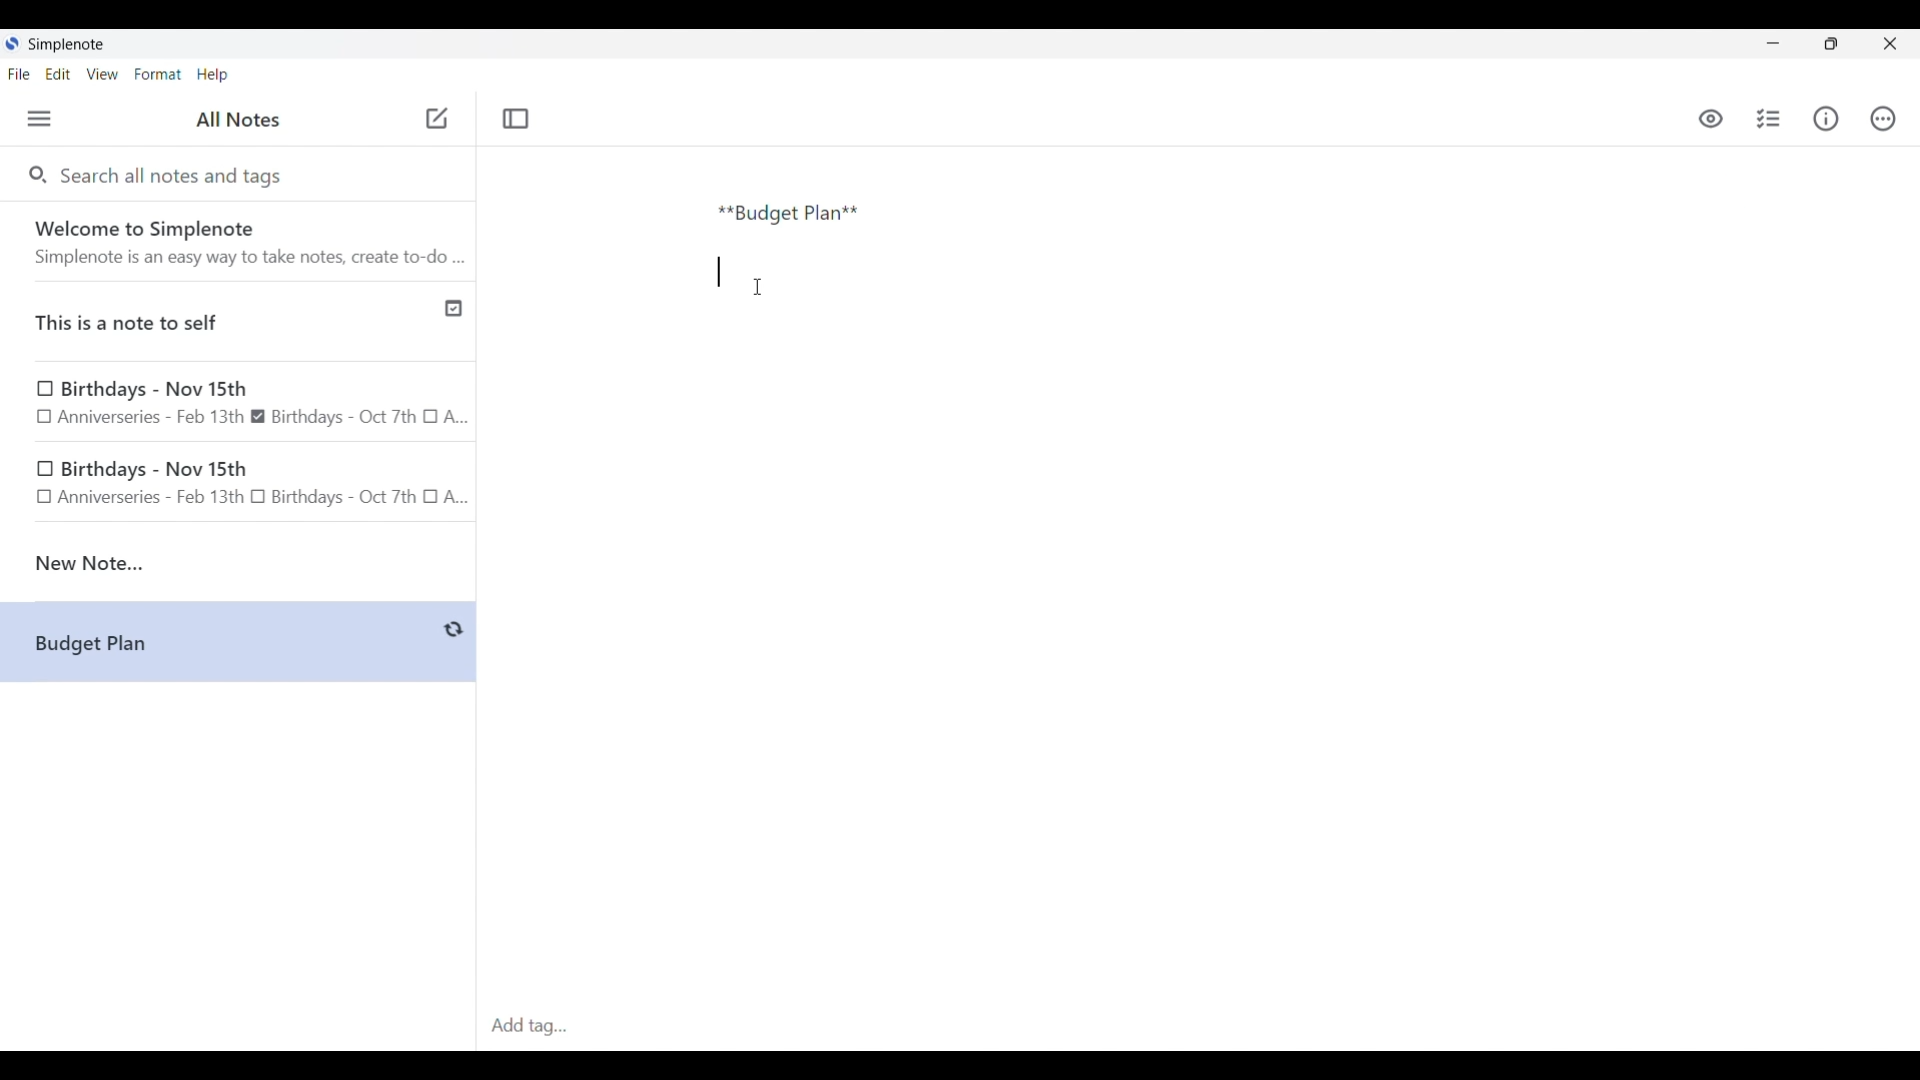  I want to click on Title of left side panel, so click(238, 120).